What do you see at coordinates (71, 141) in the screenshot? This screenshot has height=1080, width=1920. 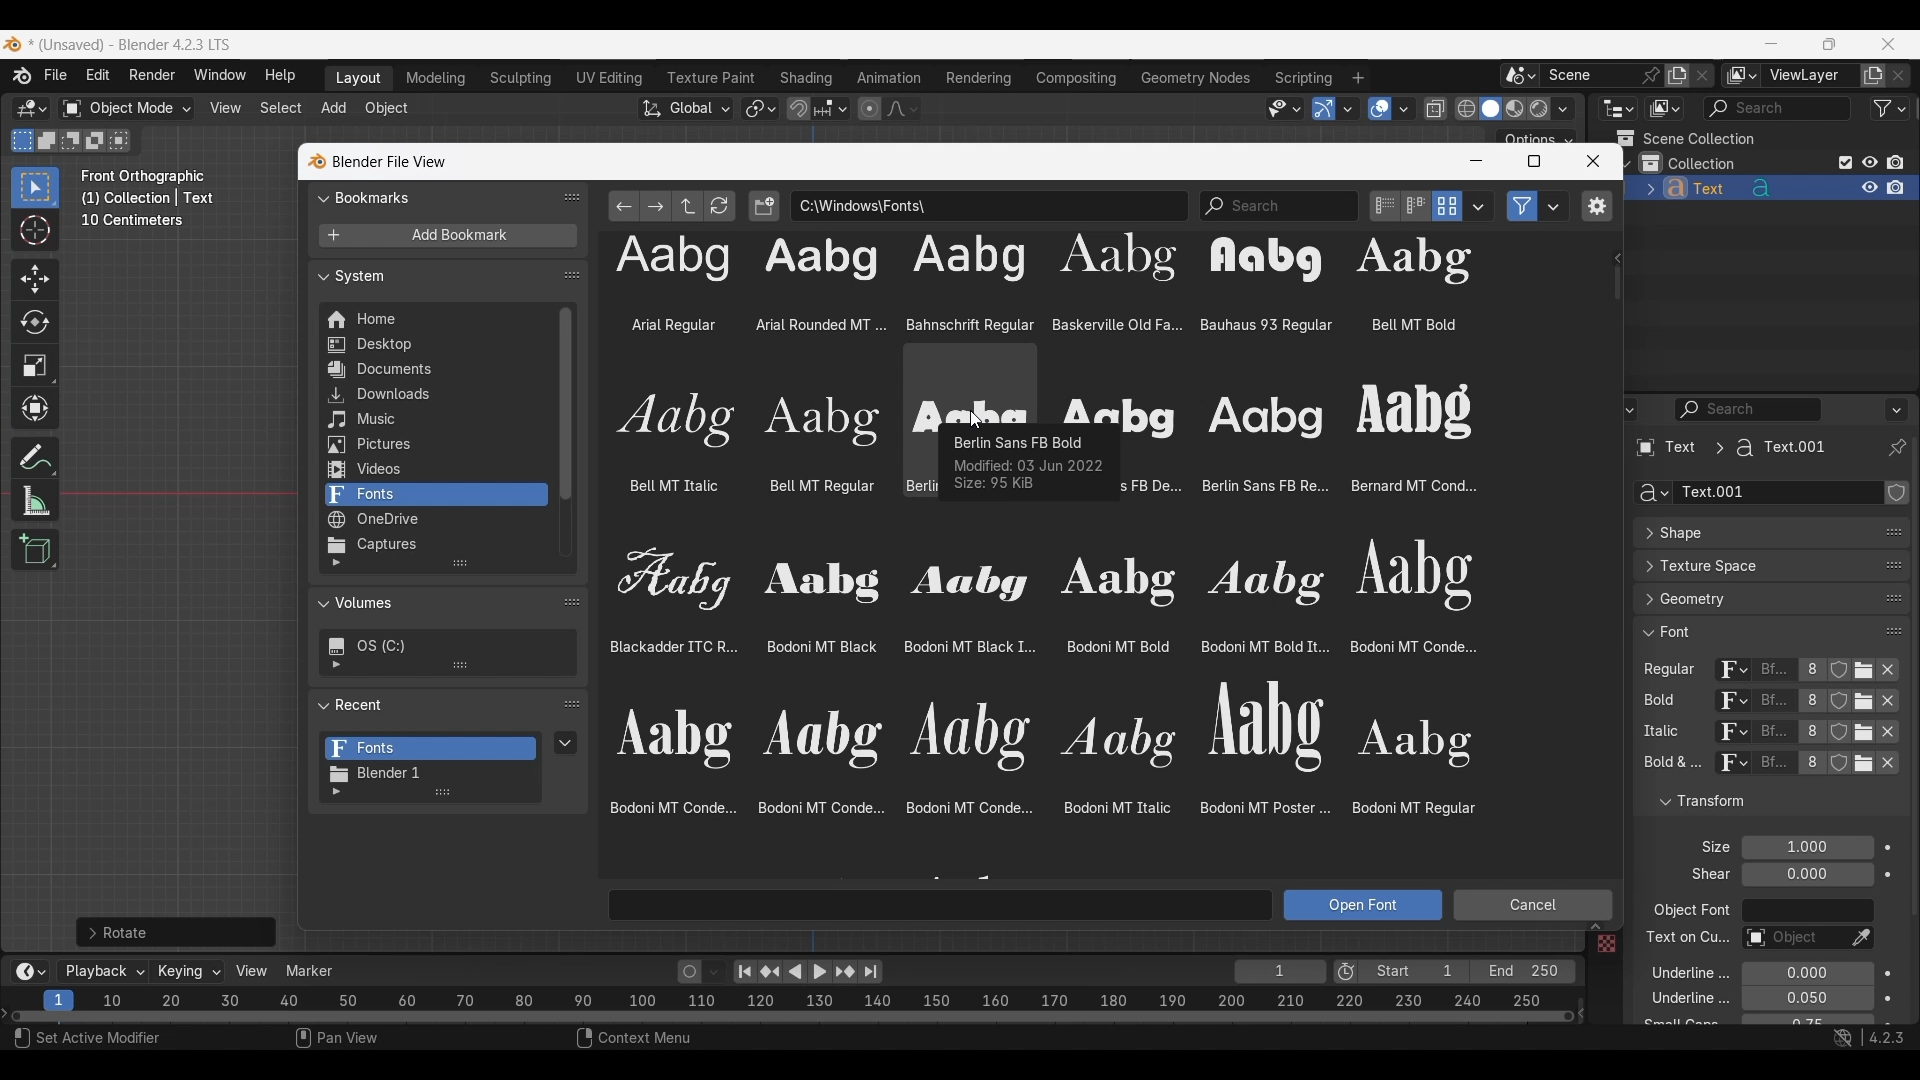 I see `Subtract existing selection` at bounding box center [71, 141].